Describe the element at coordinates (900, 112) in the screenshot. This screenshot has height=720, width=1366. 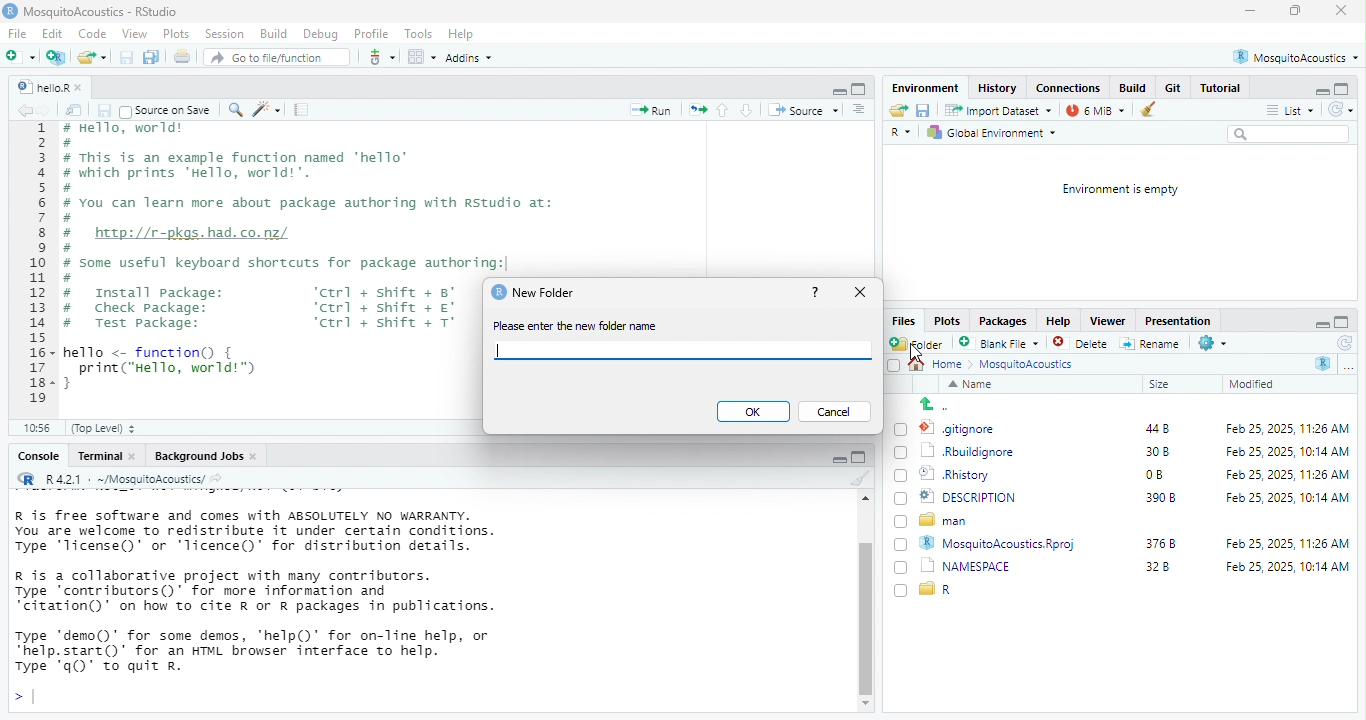
I see `open an existing file` at that location.